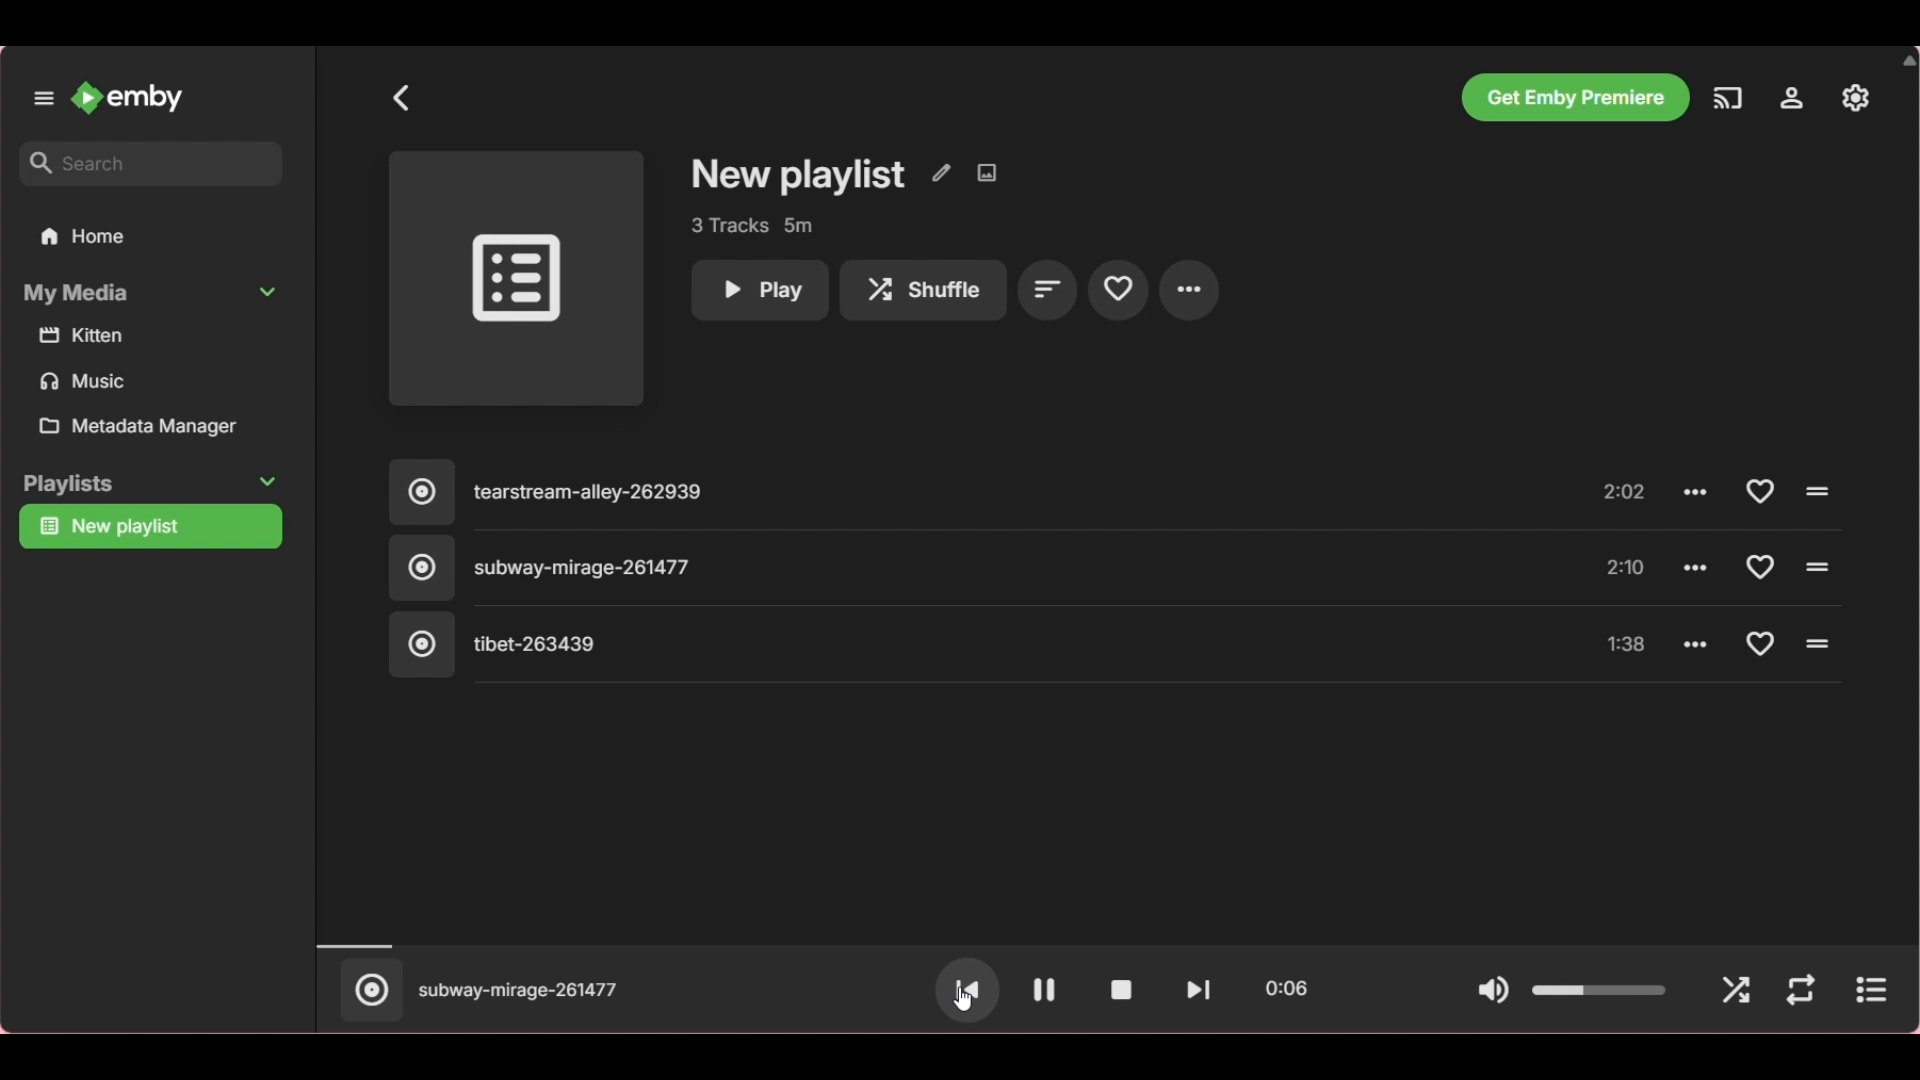 Image resolution: width=1920 pixels, height=1080 pixels. What do you see at coordinates (1699, 565) in the screenshot?
I see `Click to see more options for  song` at bounding box center [1699, 565].